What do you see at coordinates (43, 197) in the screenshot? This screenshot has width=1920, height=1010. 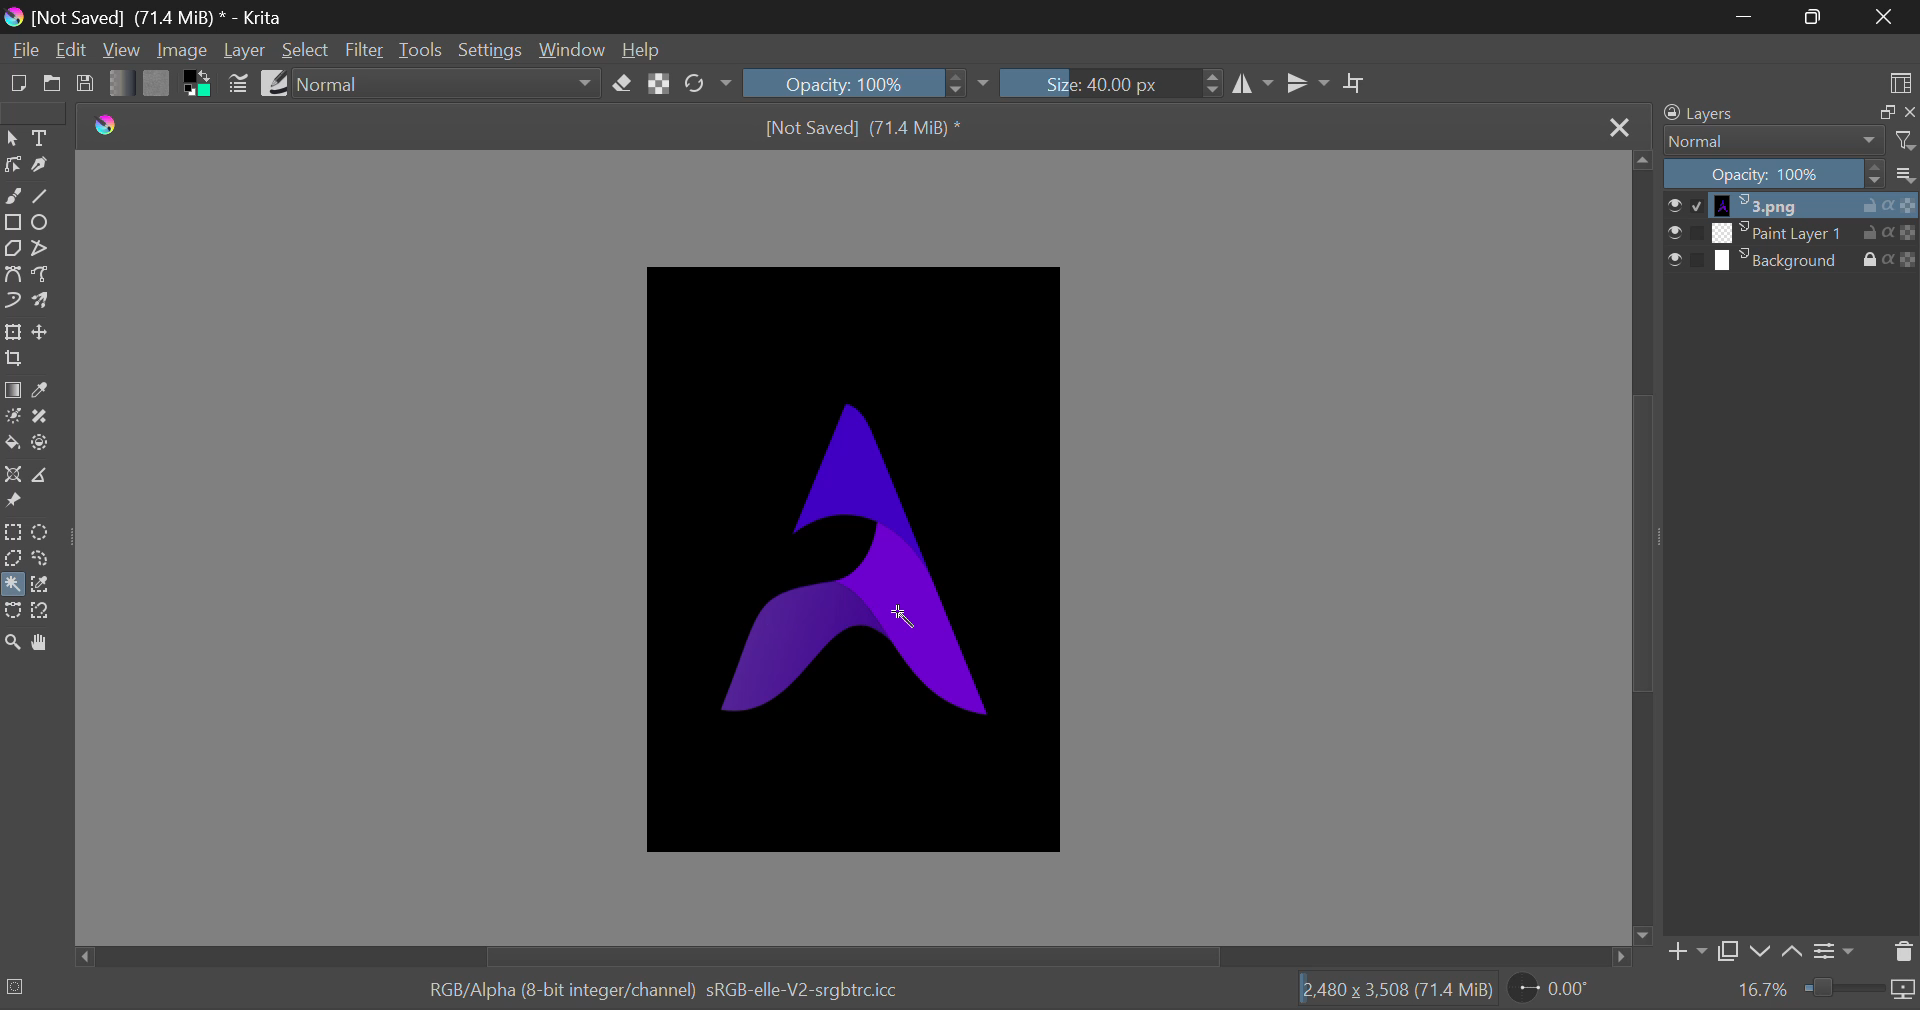 I see `Line` at bounding box center [43, 197].